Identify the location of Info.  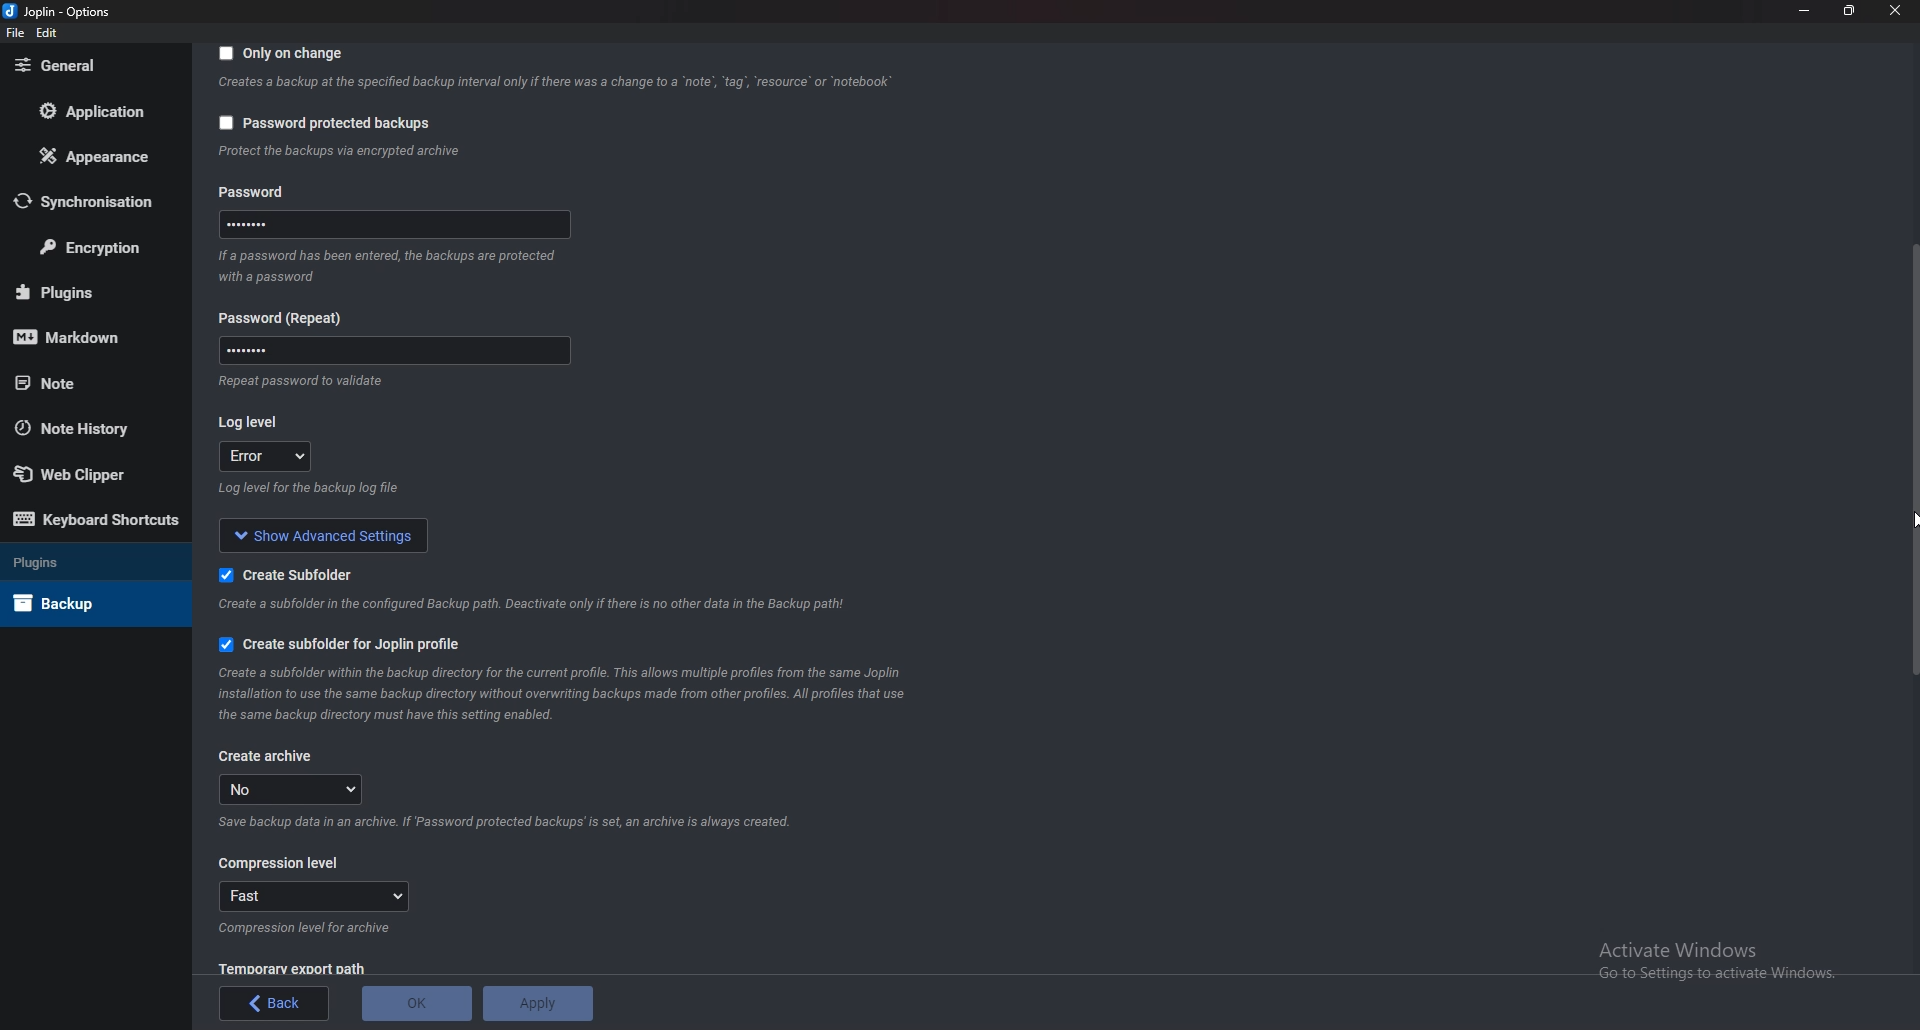
(514, 821).